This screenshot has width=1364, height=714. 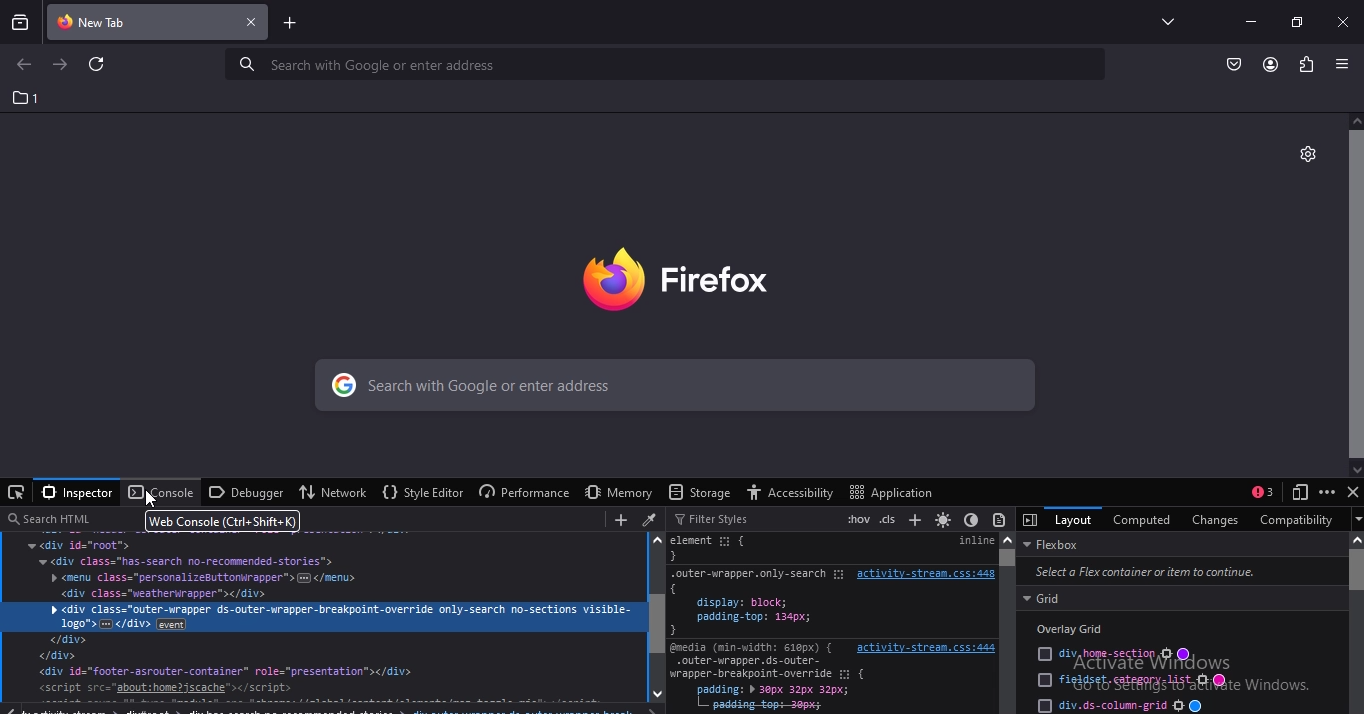 What do you see at coordinates (1308, 154) in the screenshot?
I see `personalise this tab` at bounding box center [1308, 154].